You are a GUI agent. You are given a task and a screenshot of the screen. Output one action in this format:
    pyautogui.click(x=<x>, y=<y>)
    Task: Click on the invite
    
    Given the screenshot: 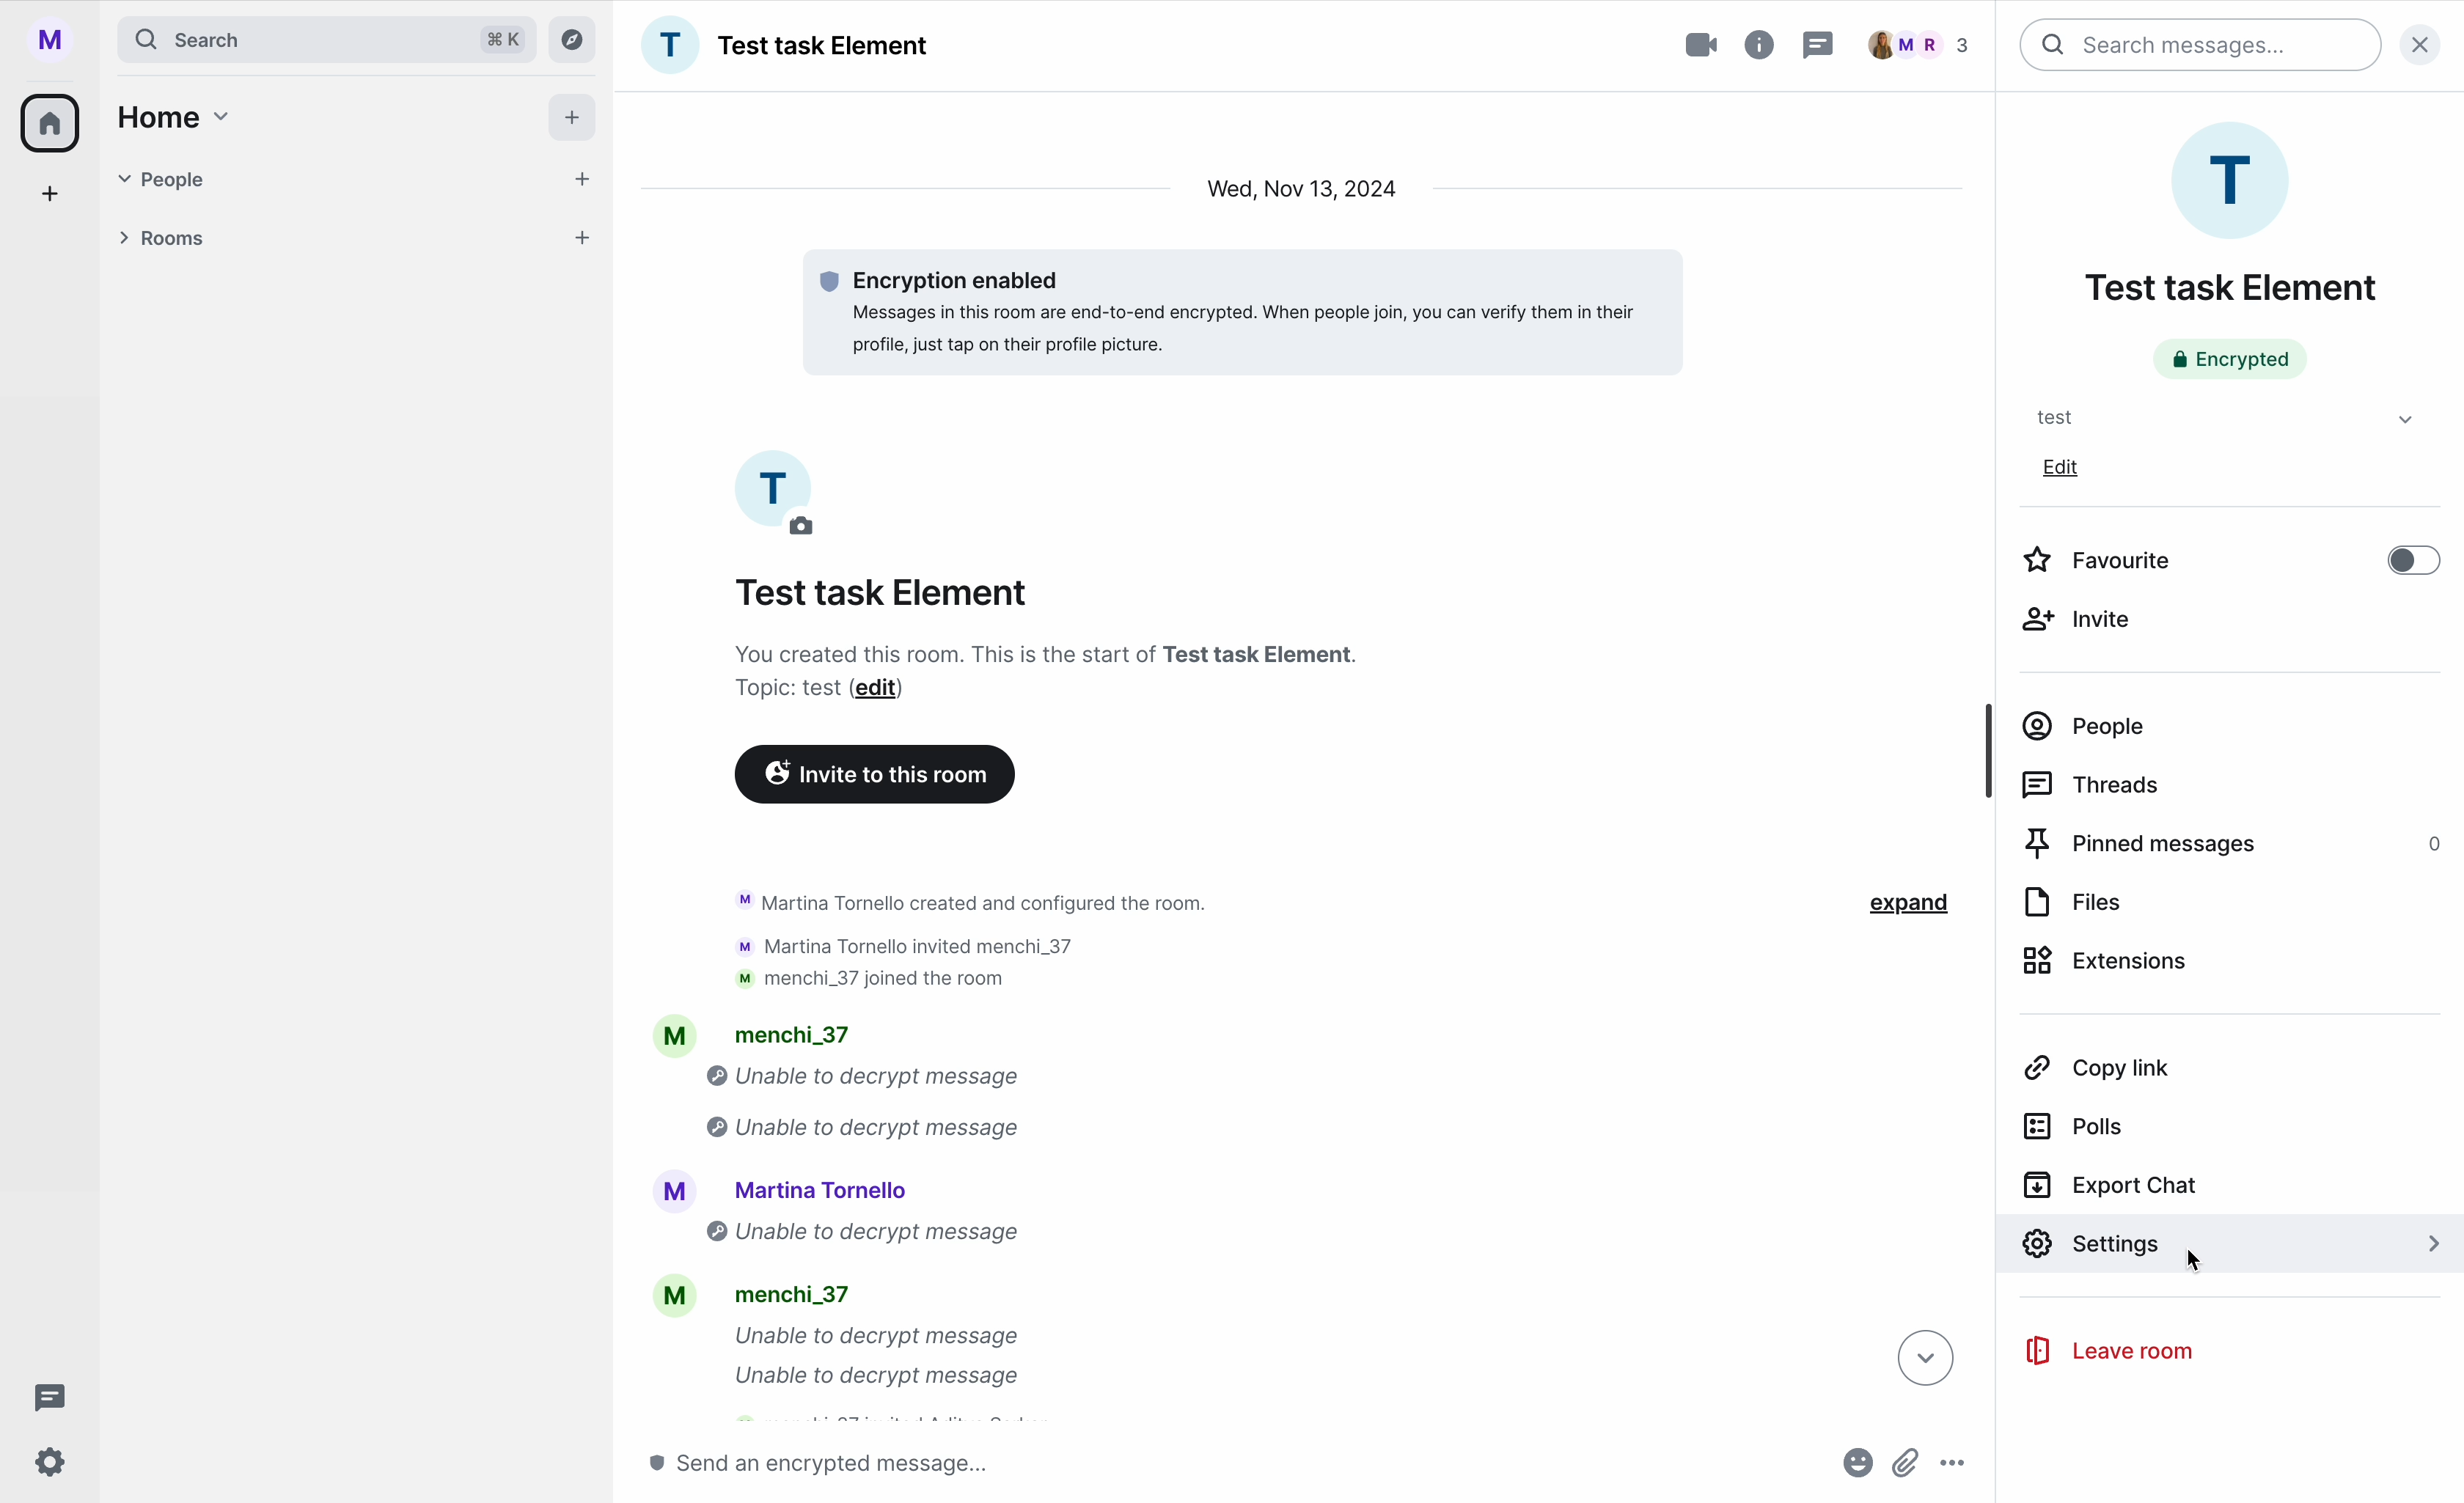 What is the action you would take?
    pyautogui.click(x=2087, y=618)
    